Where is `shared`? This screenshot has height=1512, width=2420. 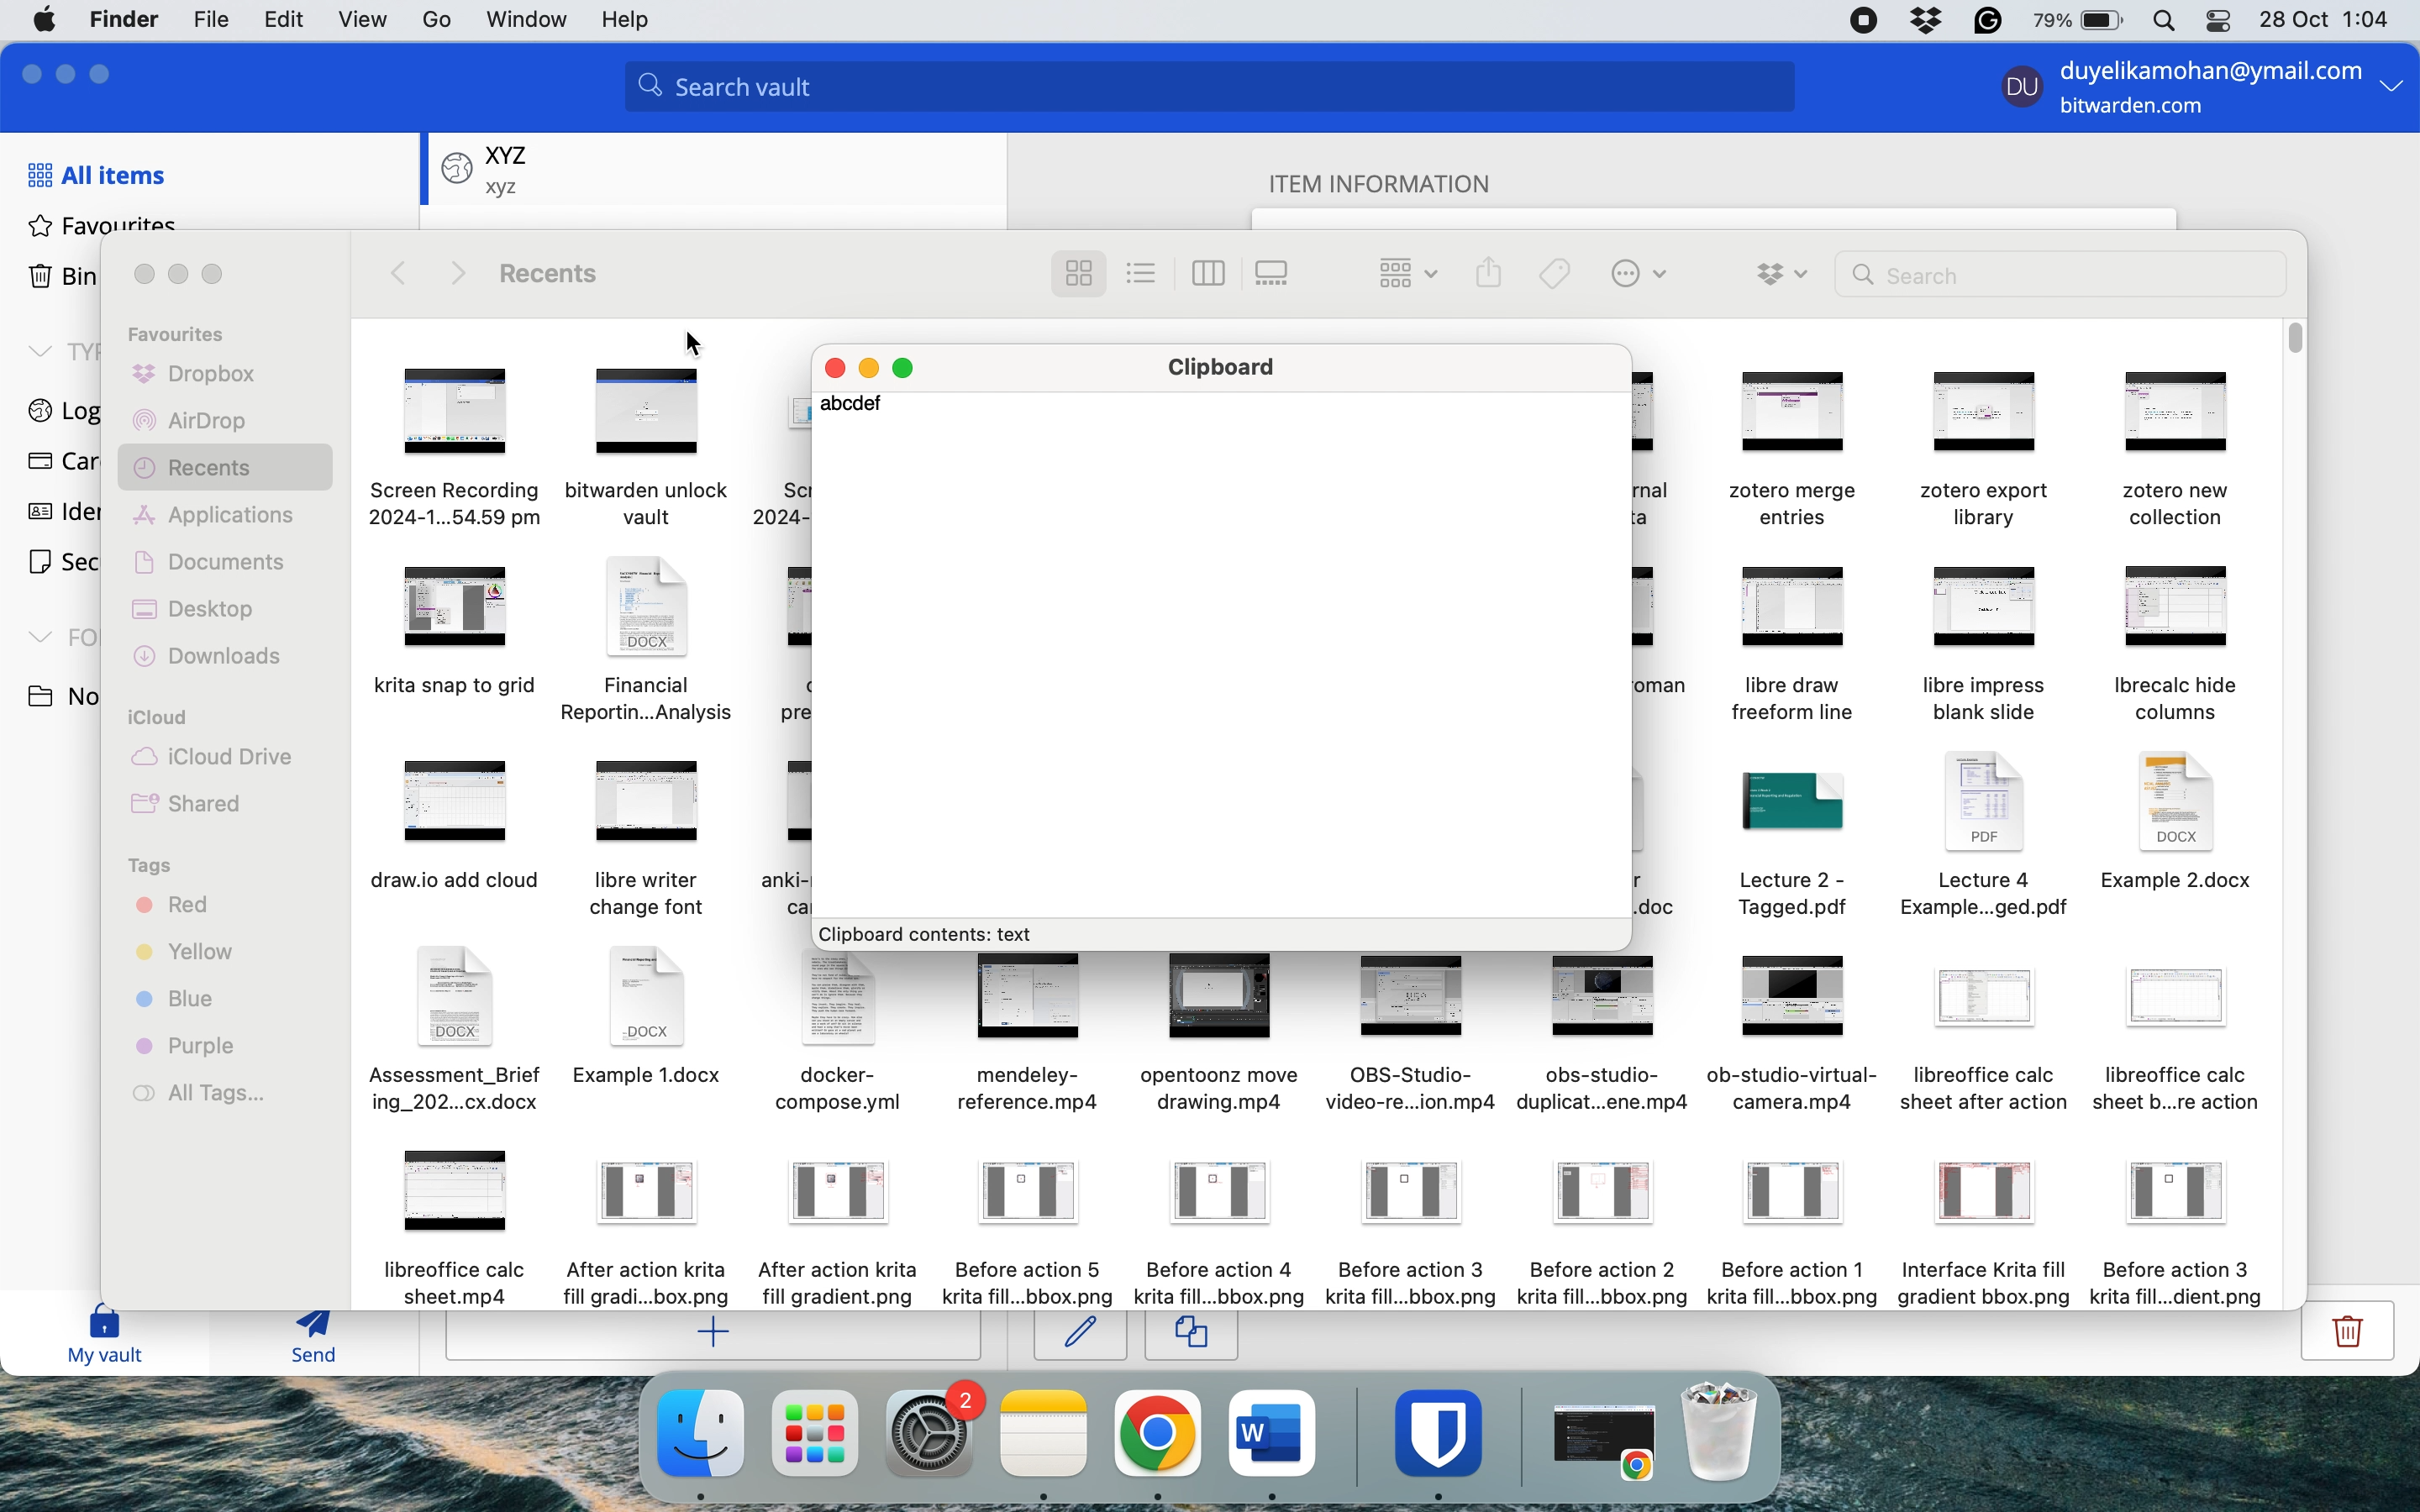
shared is located at coordinates (193, 809).